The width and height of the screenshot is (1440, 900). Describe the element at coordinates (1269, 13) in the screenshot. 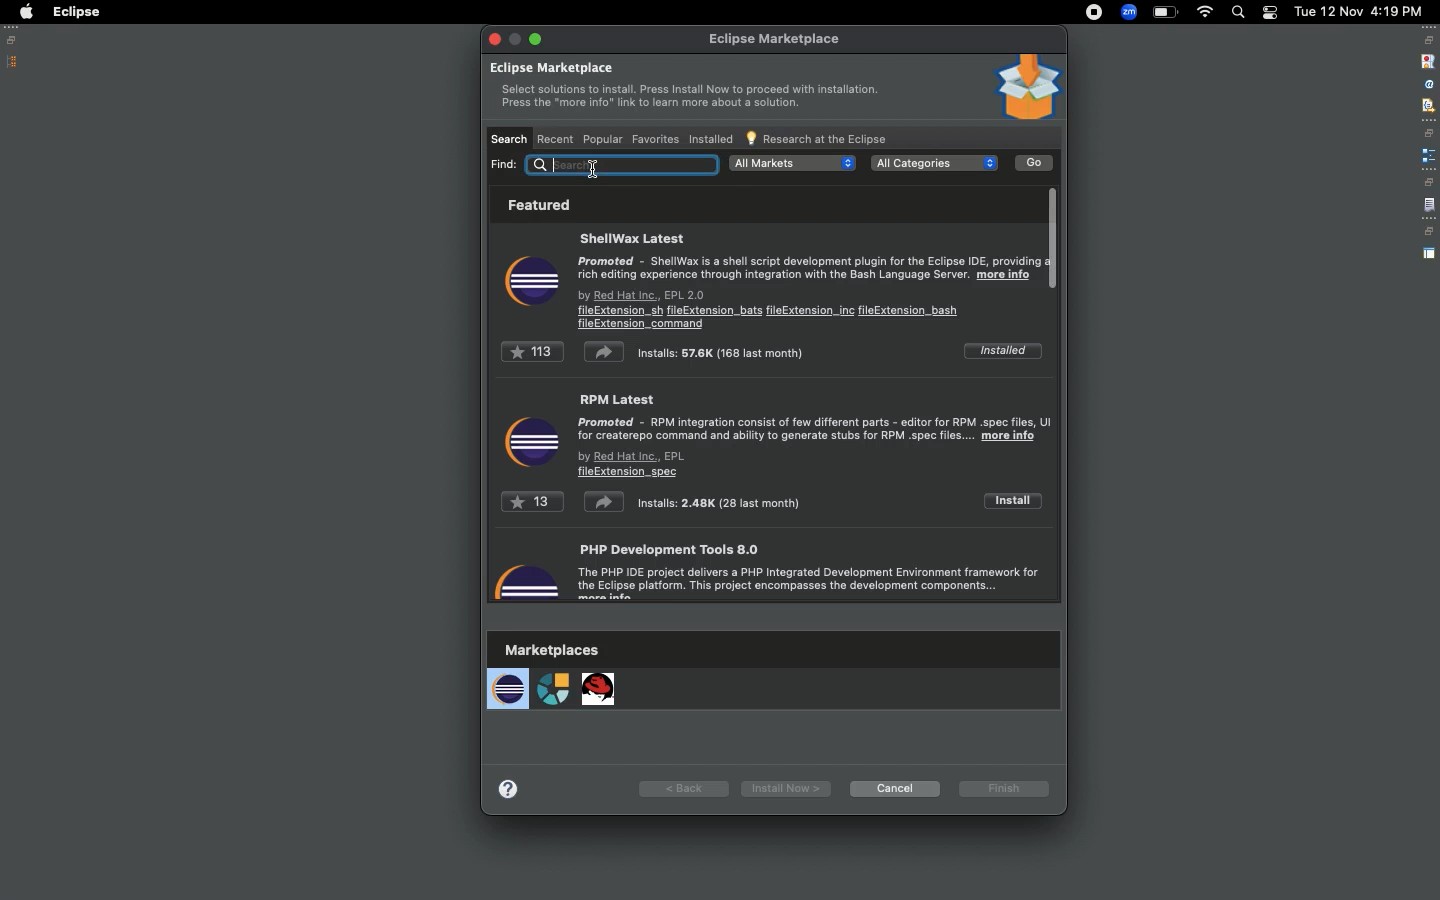

I see `Notification` at that location.